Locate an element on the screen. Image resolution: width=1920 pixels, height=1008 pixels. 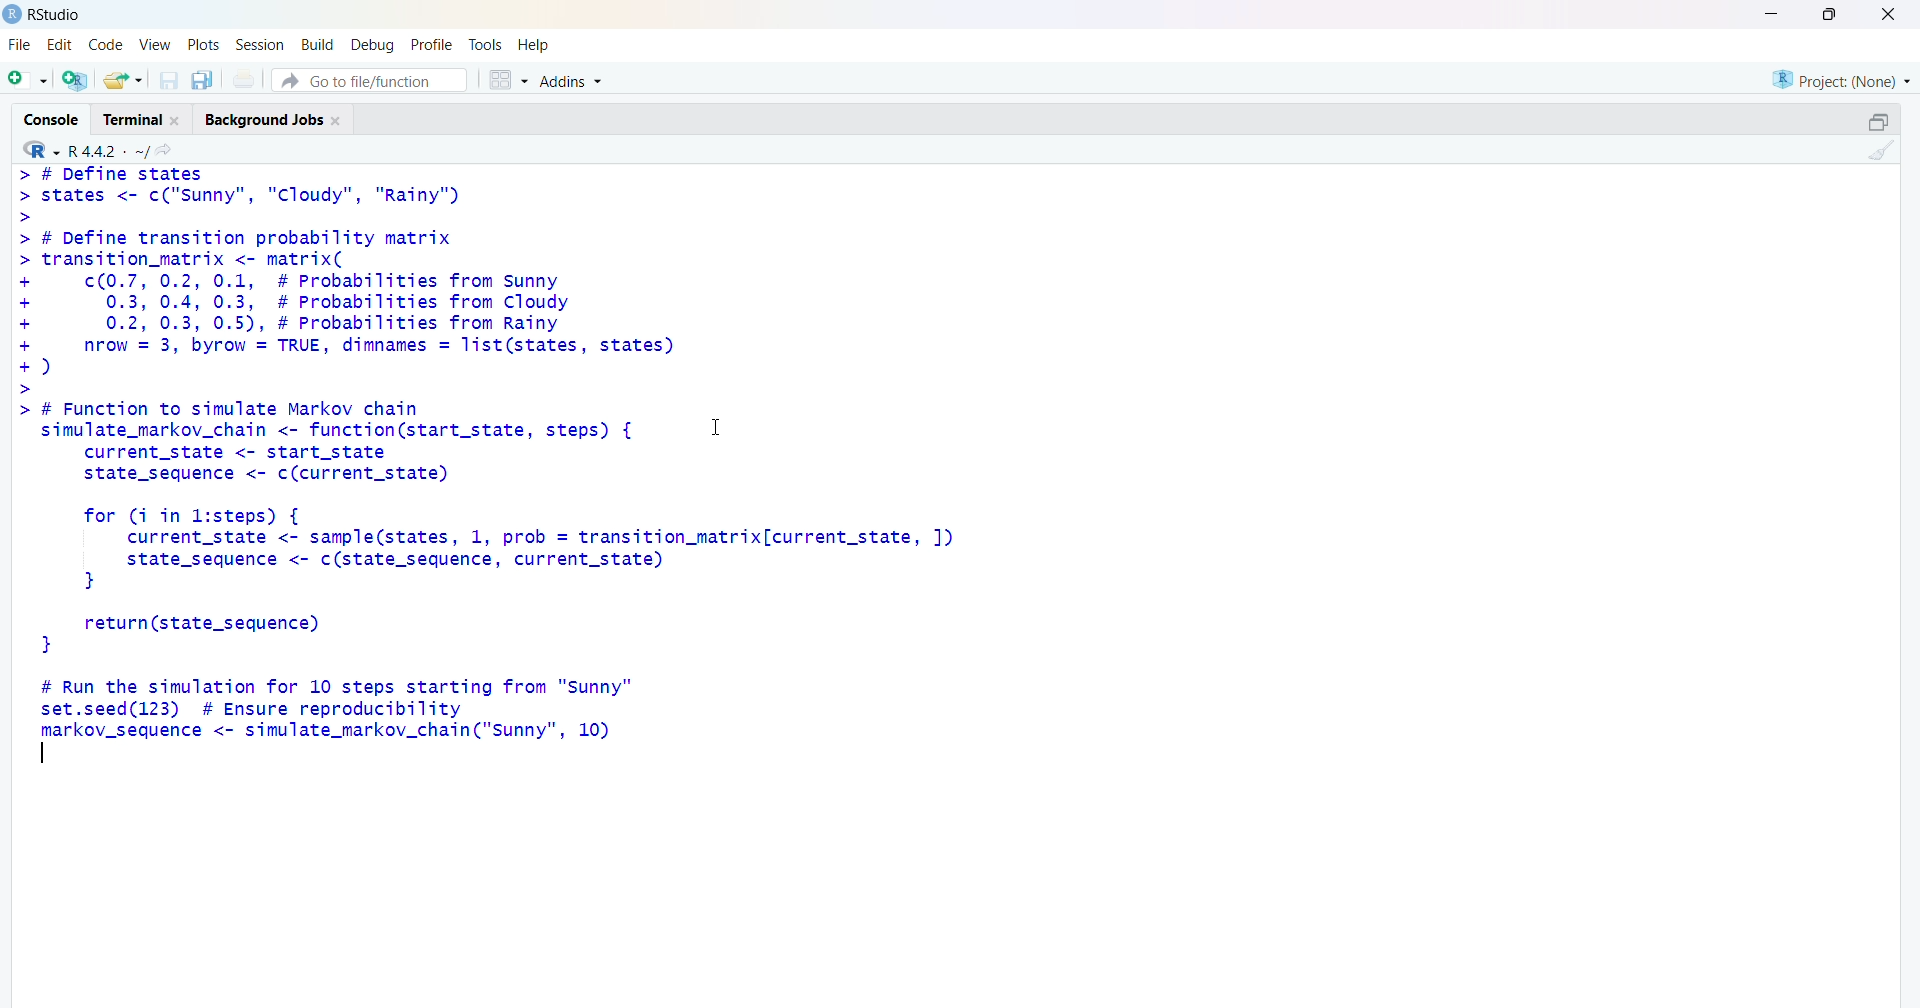
new script is located at coordinates (27, 79).